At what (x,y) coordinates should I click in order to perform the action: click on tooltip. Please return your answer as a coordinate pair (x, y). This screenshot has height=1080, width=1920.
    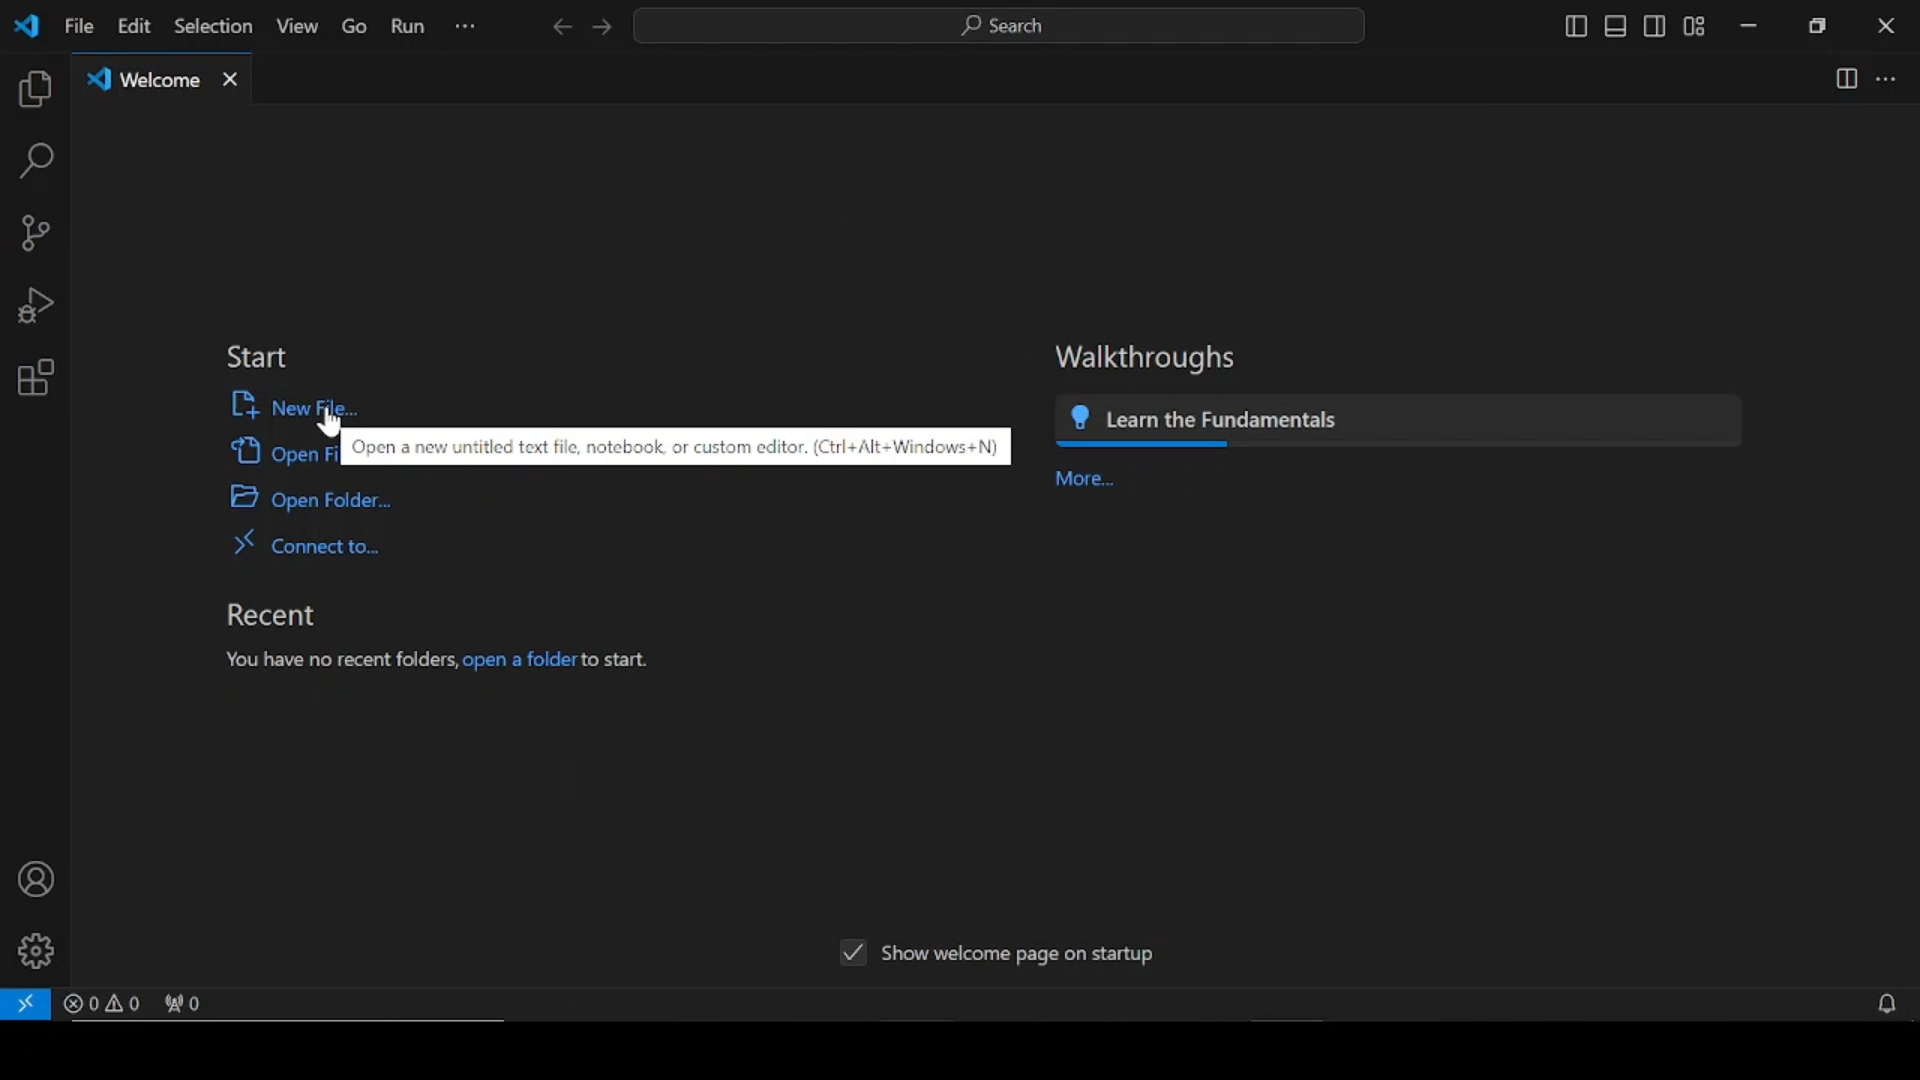
    Looking at the image, I should click on (680, 446).